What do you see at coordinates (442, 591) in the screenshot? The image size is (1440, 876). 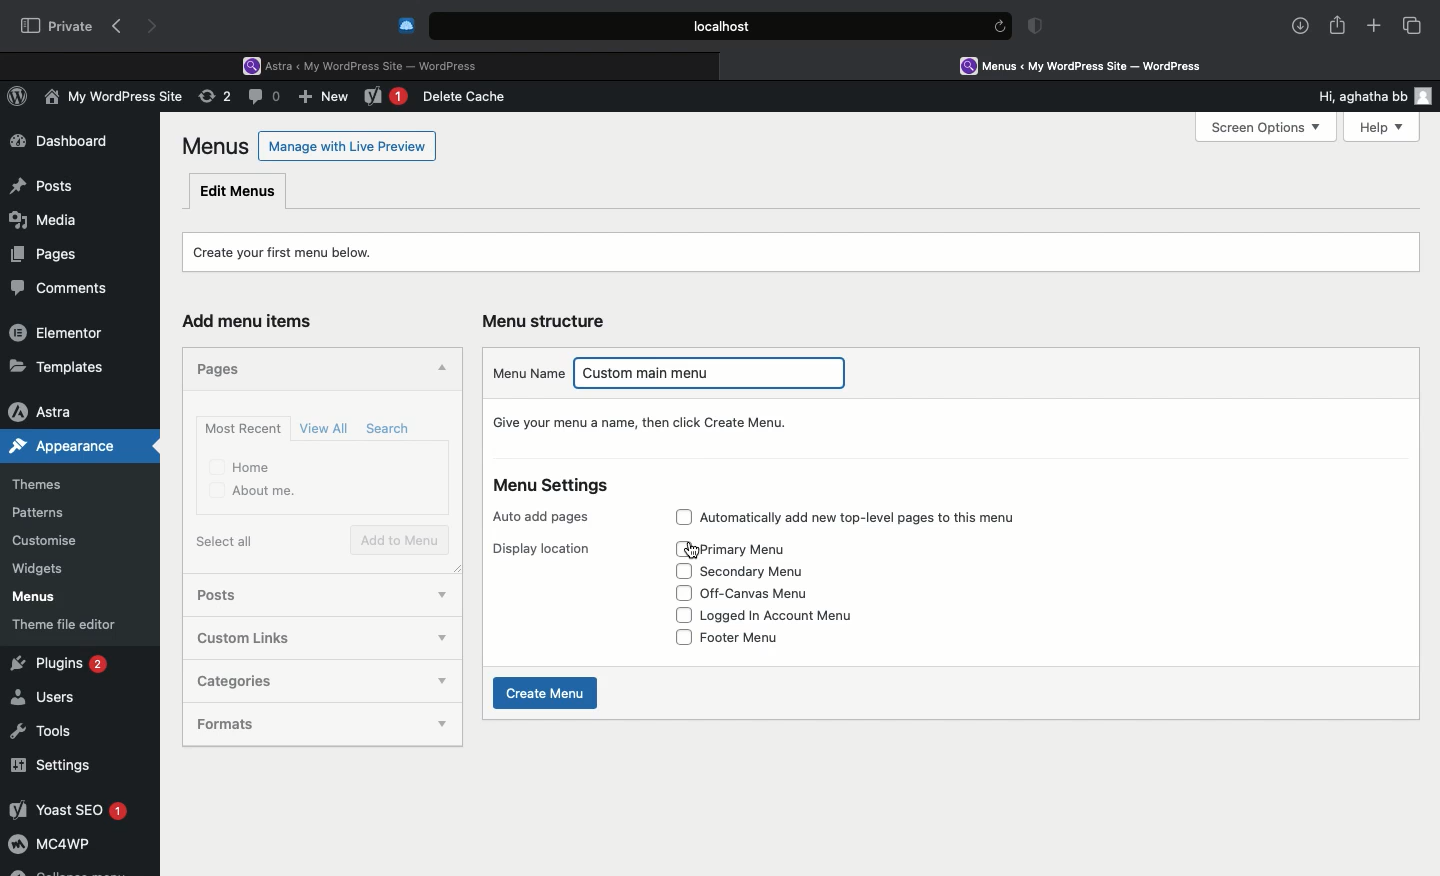 I see `Show` at bounding box center [442, 591].